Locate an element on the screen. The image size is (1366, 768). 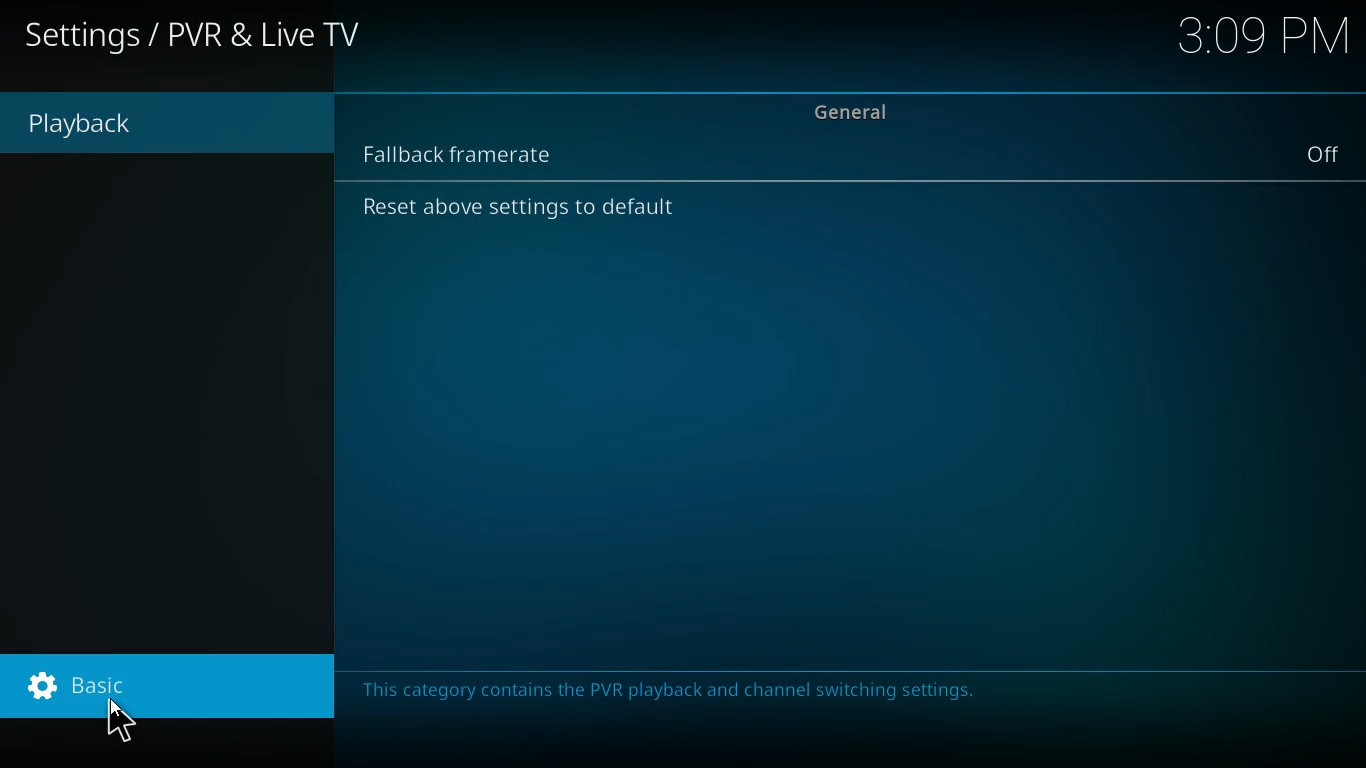
message is located at coordinates (675, 692).